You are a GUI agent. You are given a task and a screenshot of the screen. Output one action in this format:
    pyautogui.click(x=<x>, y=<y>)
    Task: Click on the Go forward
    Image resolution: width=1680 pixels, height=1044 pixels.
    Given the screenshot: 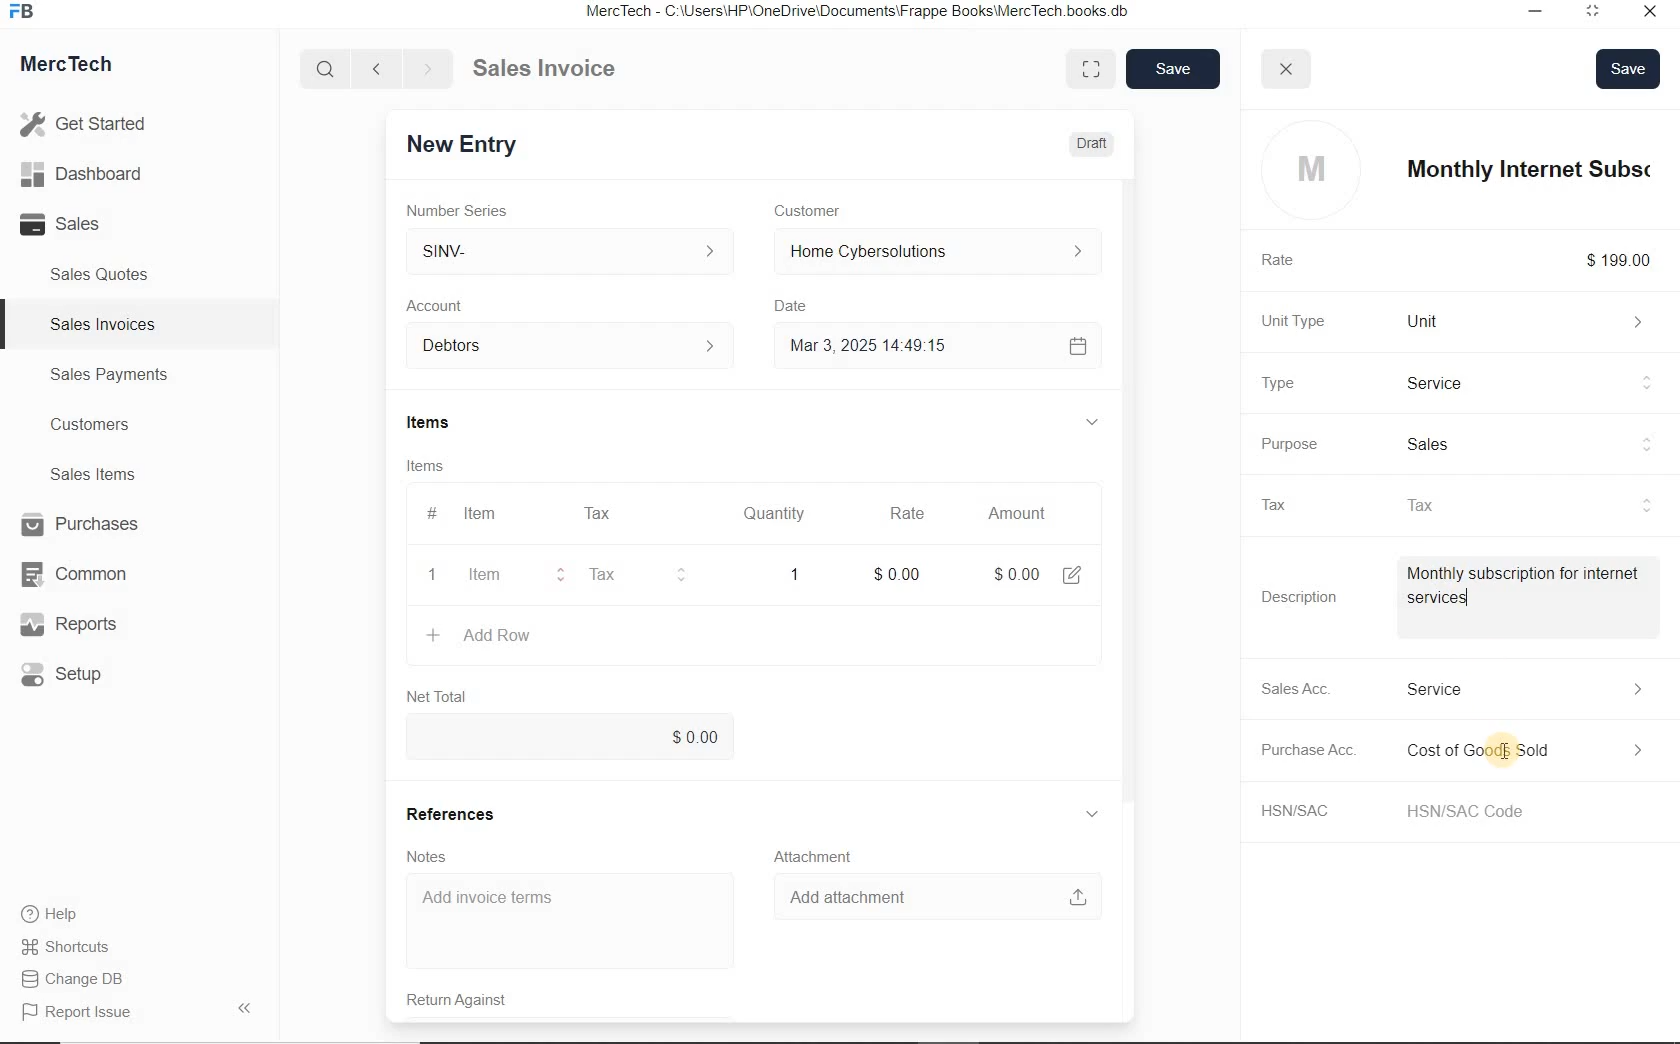 What is the action you would take?
    pyautogui.click(x=427, y=69)
    